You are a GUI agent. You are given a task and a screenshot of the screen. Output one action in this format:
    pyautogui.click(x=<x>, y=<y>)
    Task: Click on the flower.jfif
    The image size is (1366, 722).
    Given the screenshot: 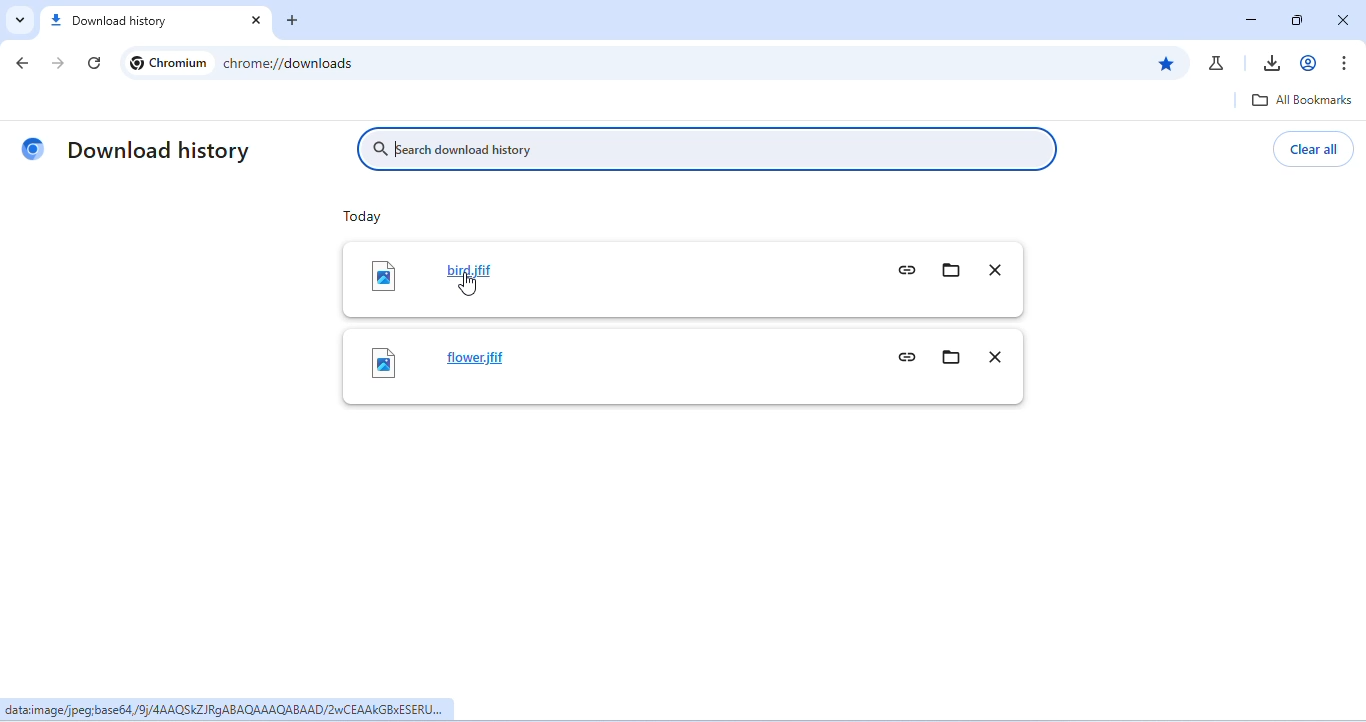 What is the action you would take?
    pyautogui.click(x=477, y=357)
    